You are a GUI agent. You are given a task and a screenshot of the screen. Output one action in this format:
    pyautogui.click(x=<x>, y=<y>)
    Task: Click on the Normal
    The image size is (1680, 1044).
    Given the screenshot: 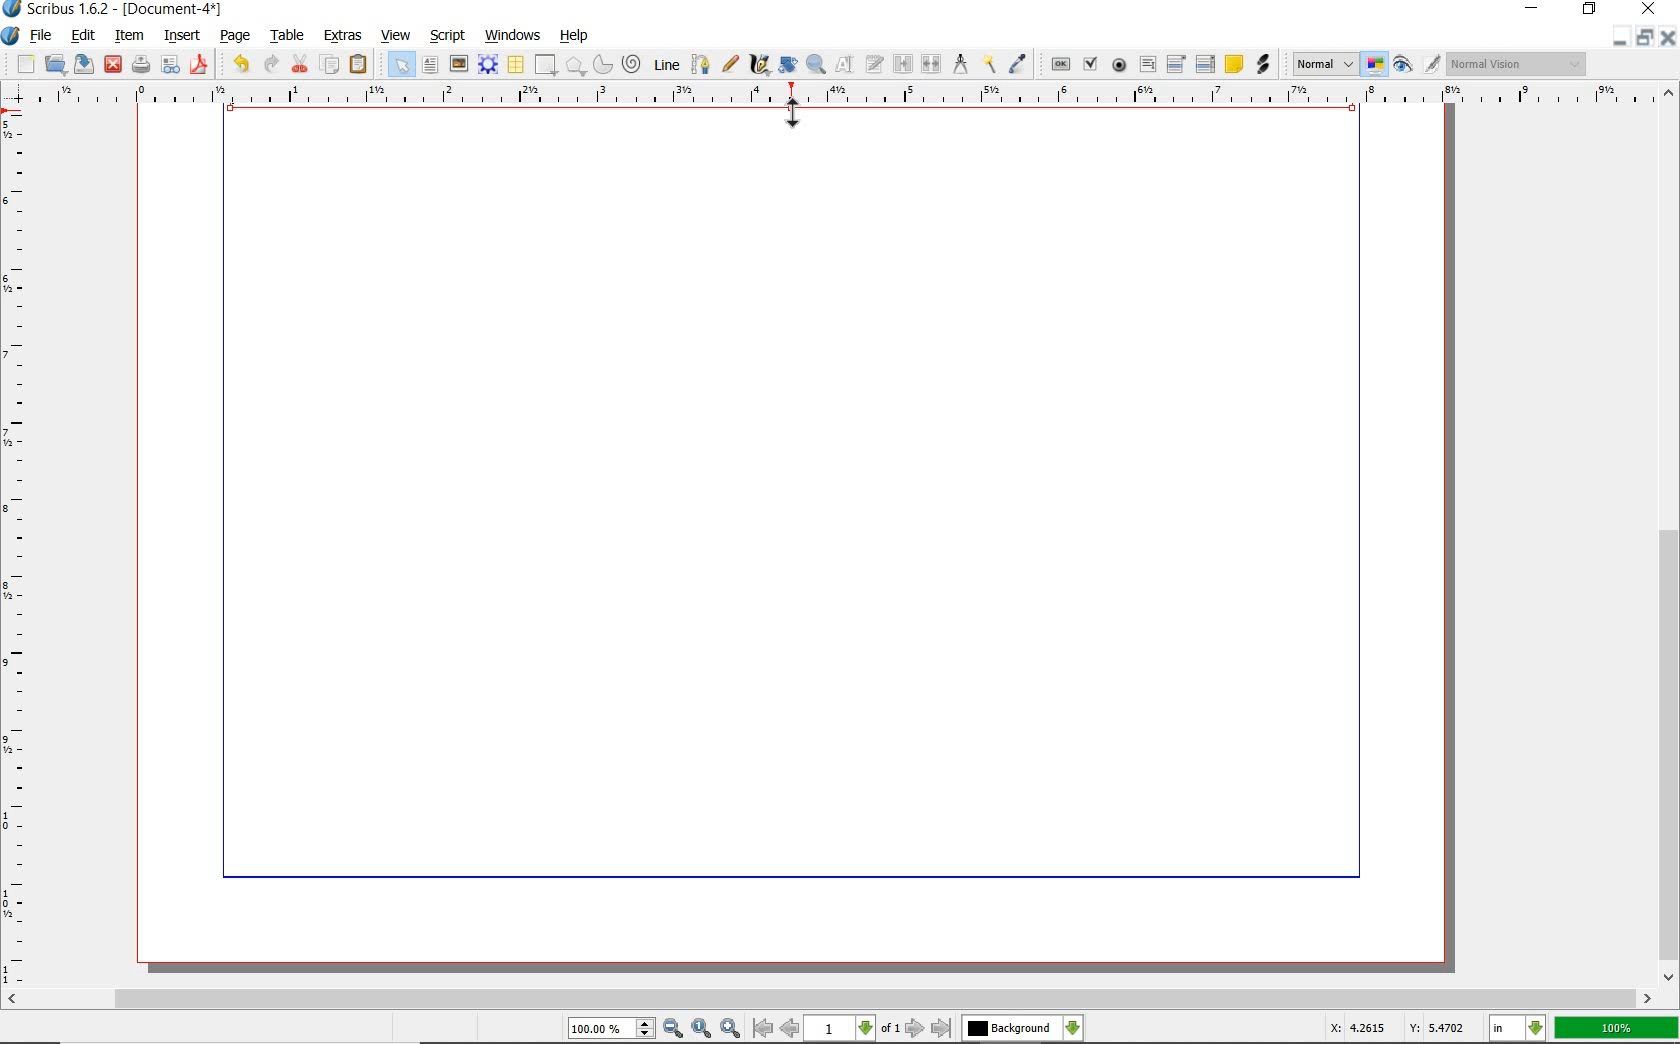 What is the action you would take?
    pyautogui.click(x=1324, y=64)
    